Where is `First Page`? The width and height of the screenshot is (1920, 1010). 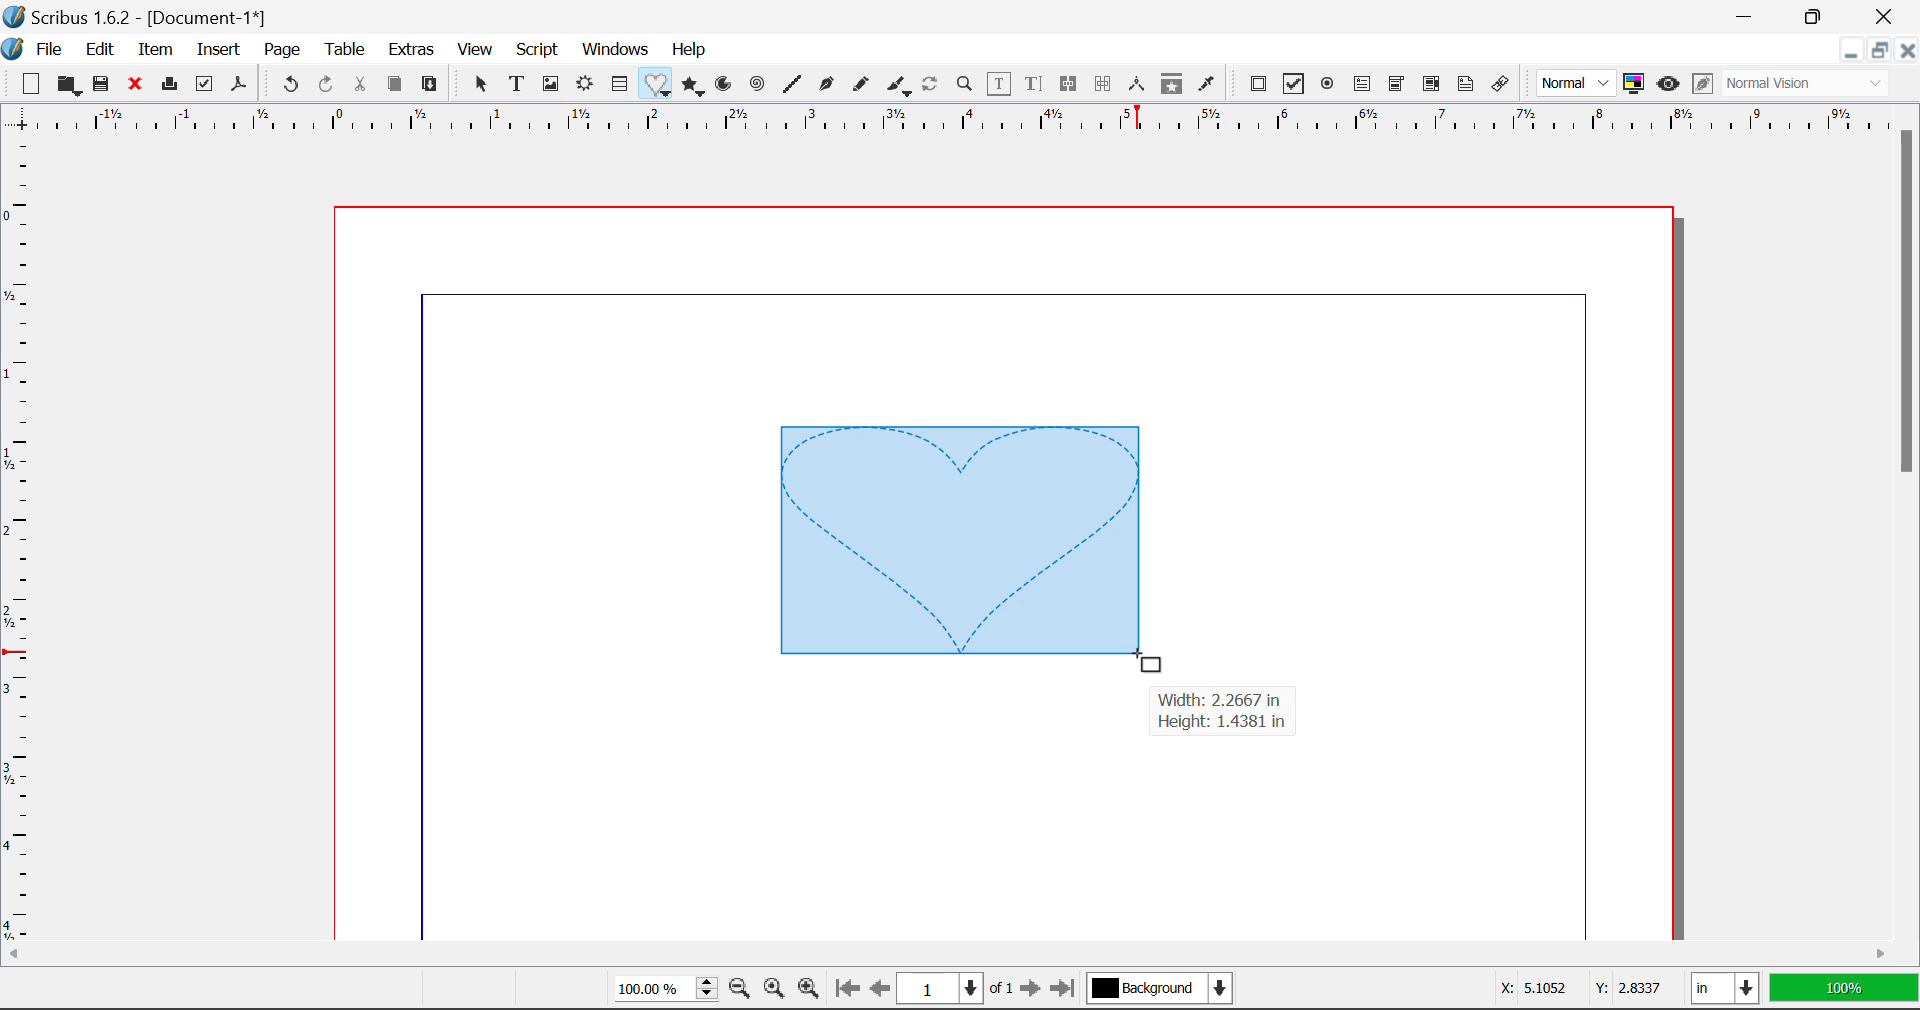 First Page is located at coordinates (847, 989).